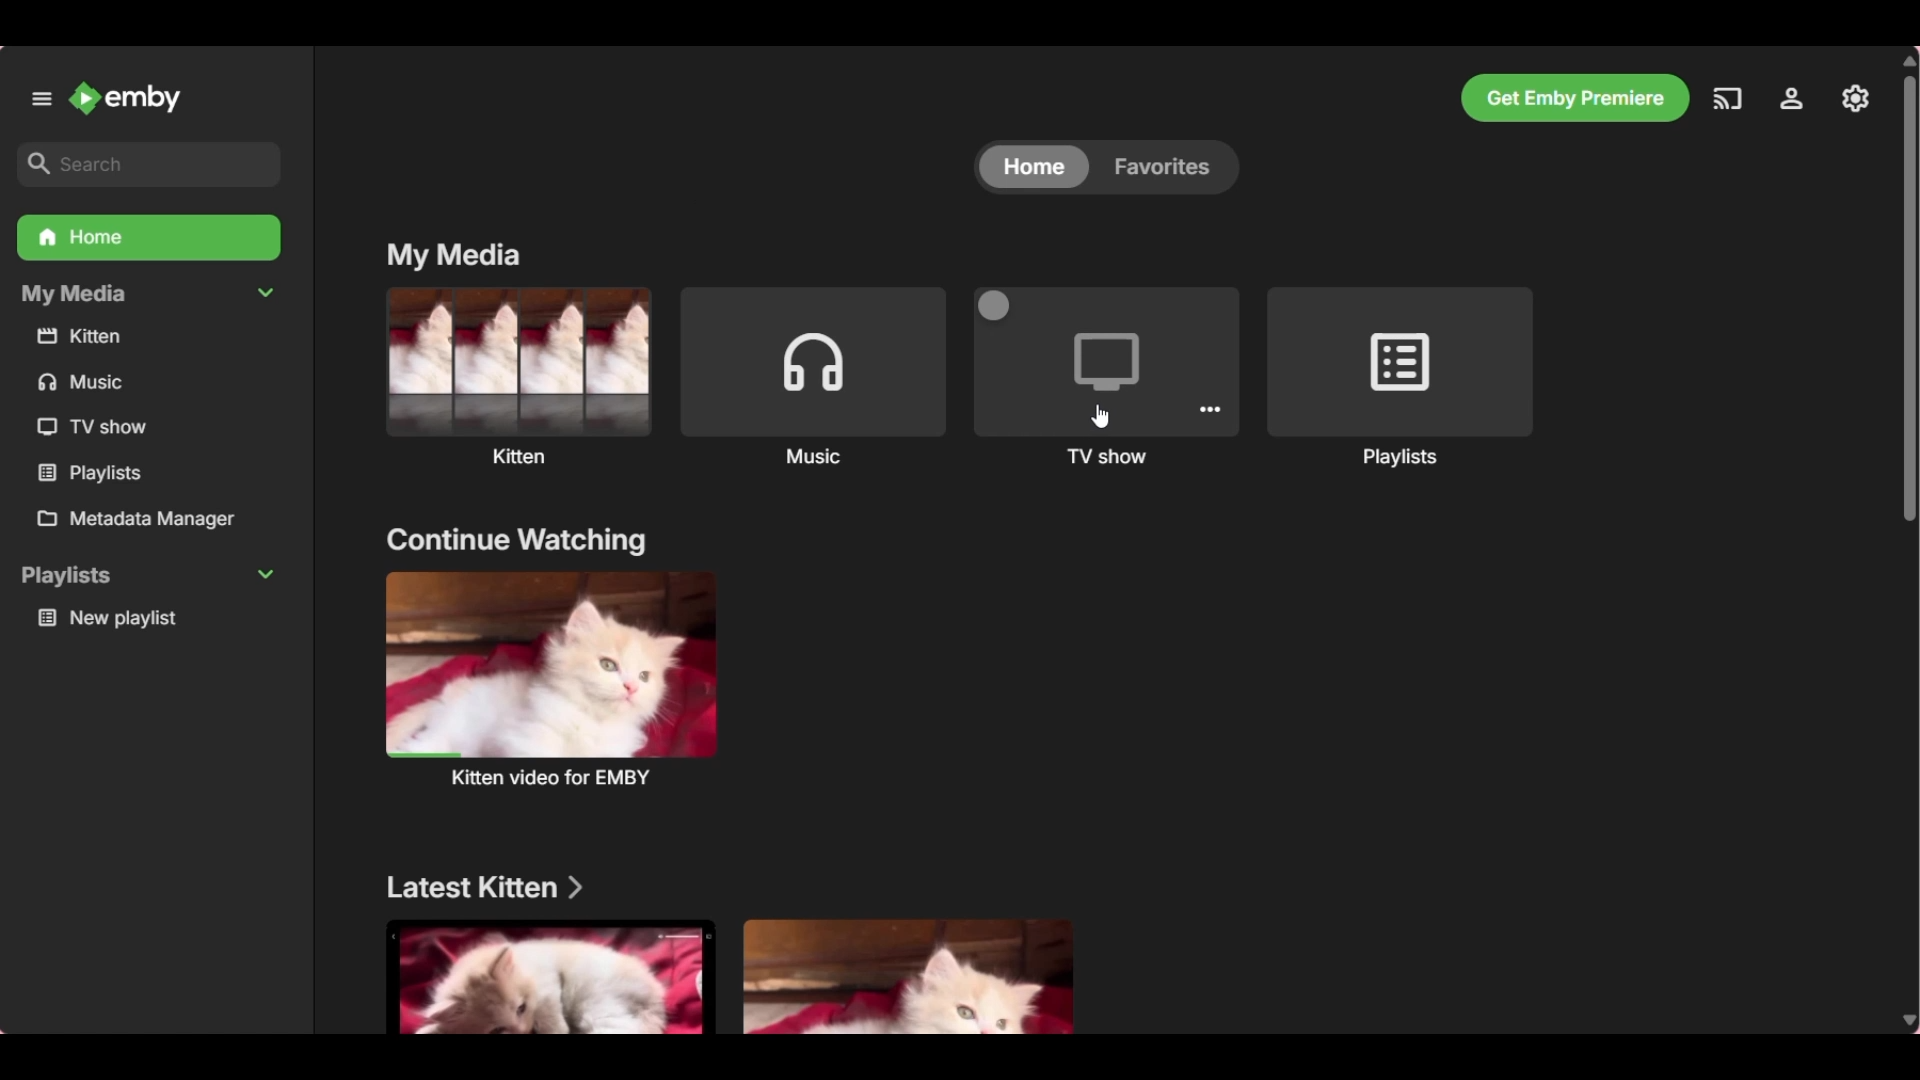 This screenshot has height=1080, width=1920. I want to click on text, so click(1107, 457).